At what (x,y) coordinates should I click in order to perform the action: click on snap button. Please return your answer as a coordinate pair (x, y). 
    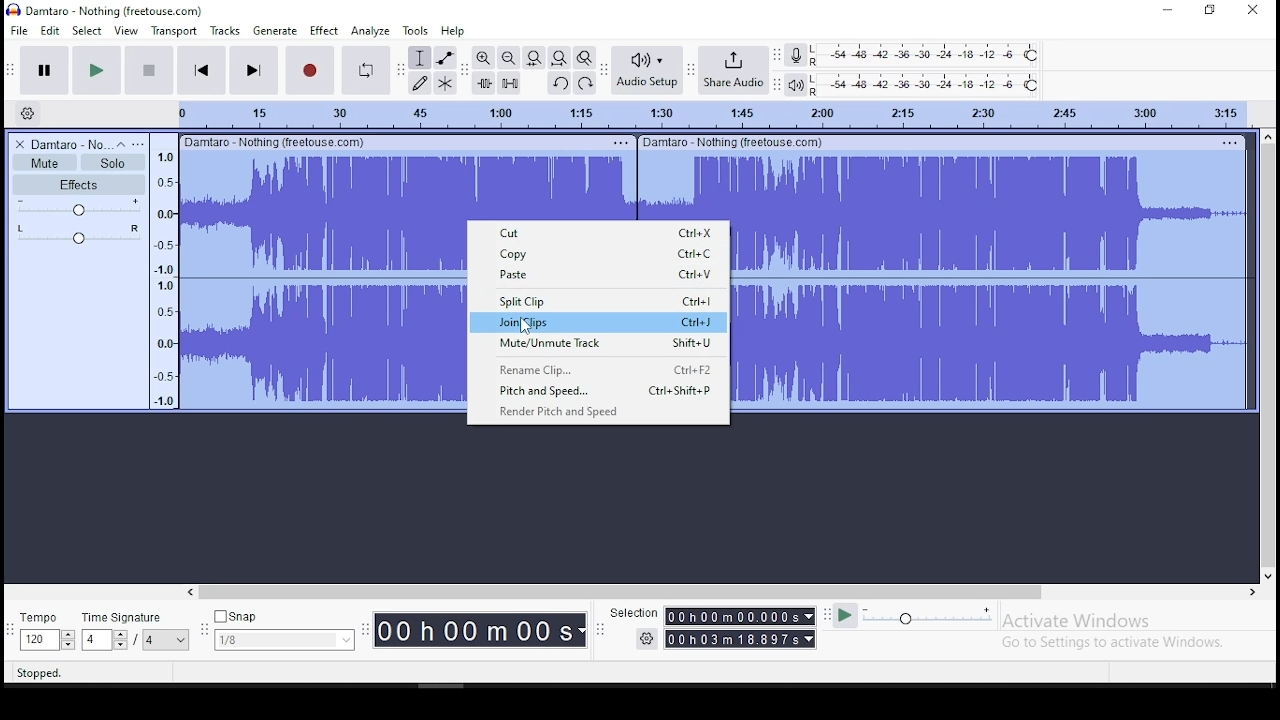
    Looking at the image, I should click on (236, 615).